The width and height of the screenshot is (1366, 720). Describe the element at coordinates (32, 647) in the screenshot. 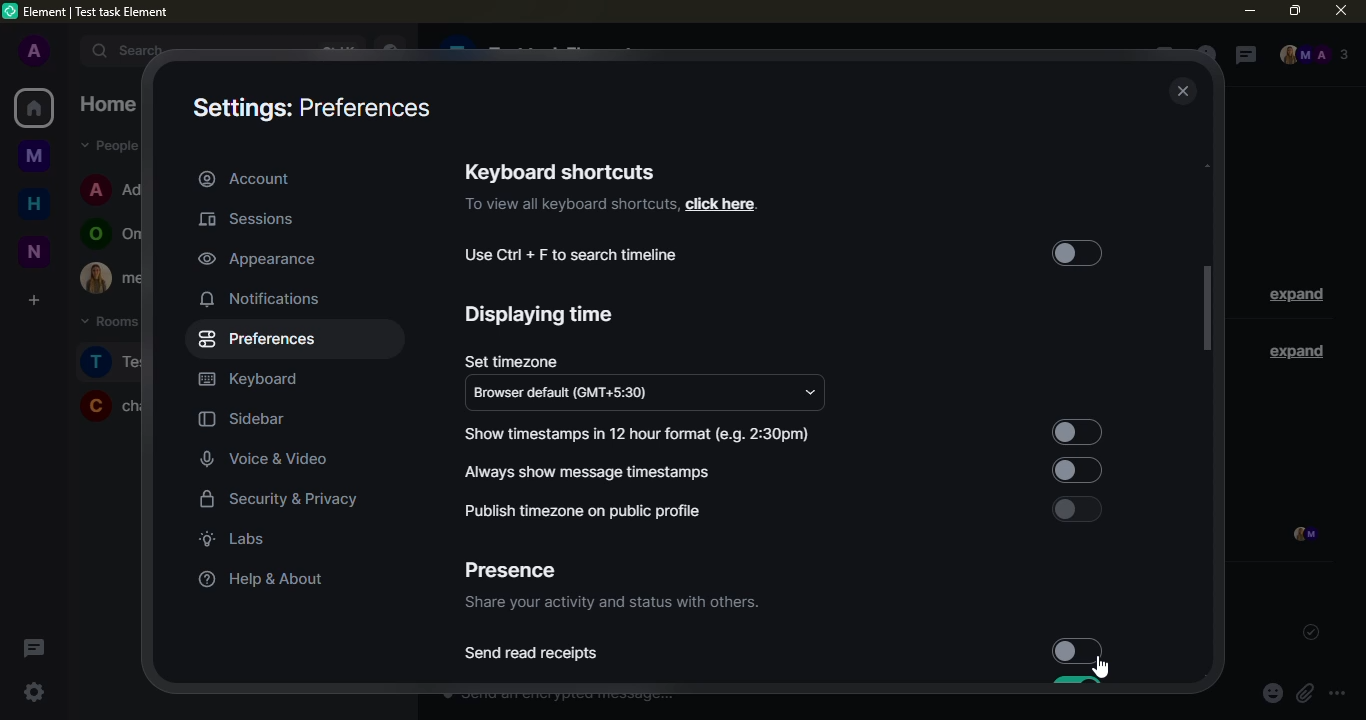

I see `threads` at that location.